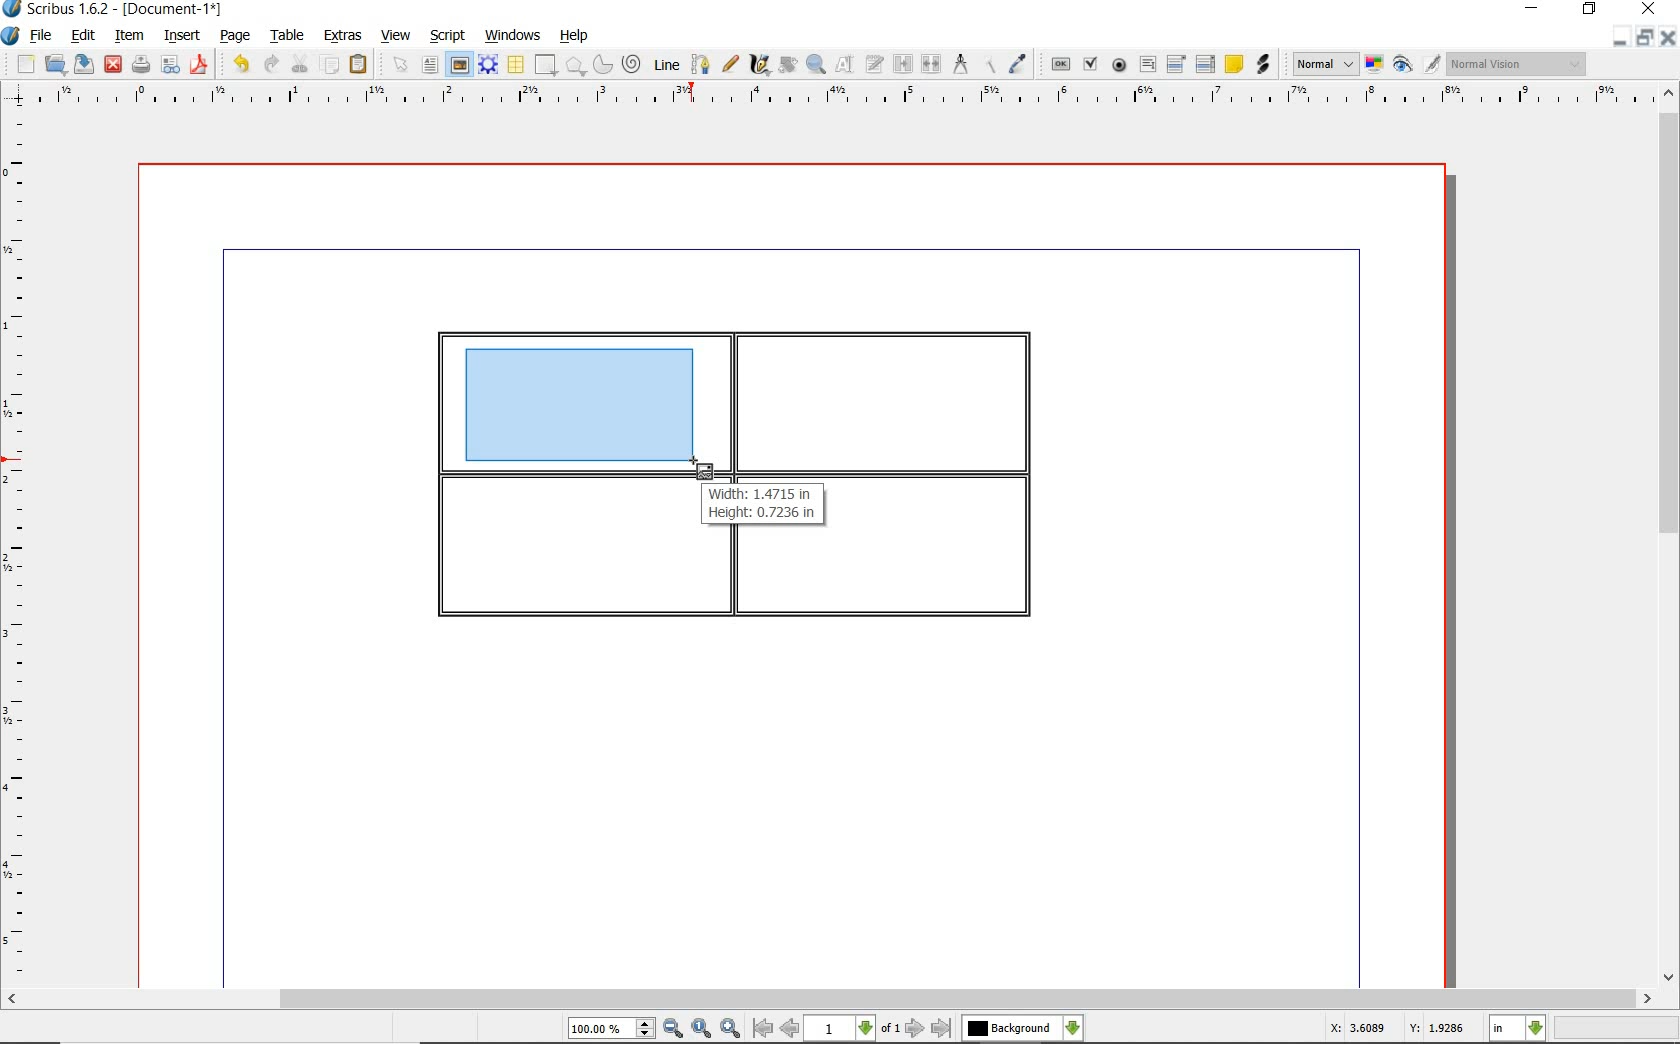 This screenshot has height=1044, width=1680. I want to click on item, so click(127, 36).